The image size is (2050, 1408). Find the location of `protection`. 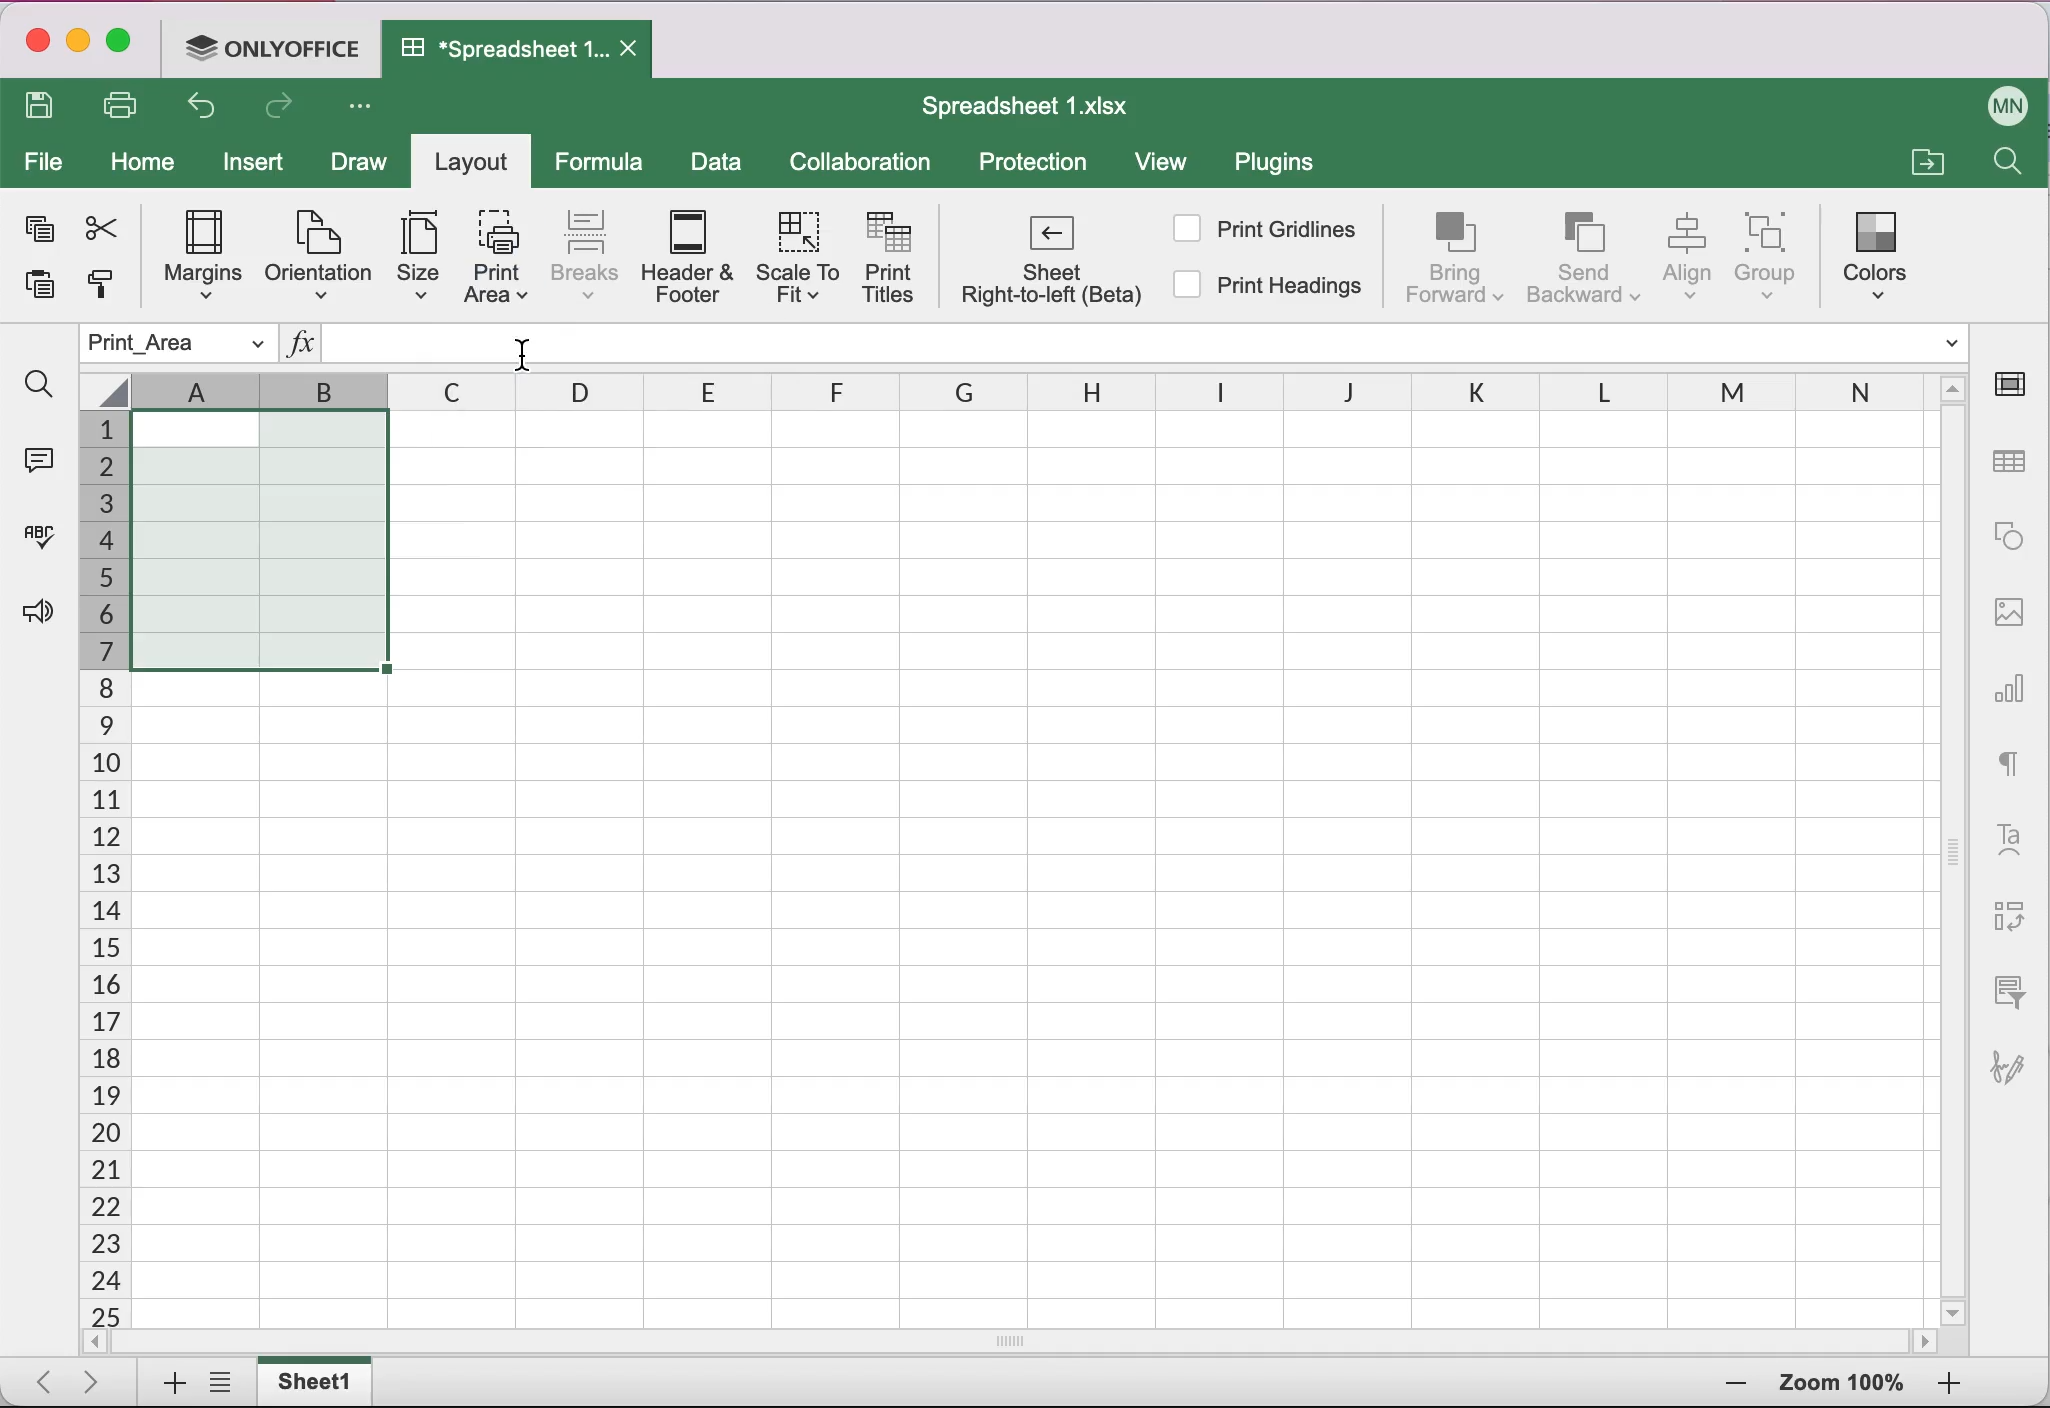

protection is located at coordinates (1034, 164).